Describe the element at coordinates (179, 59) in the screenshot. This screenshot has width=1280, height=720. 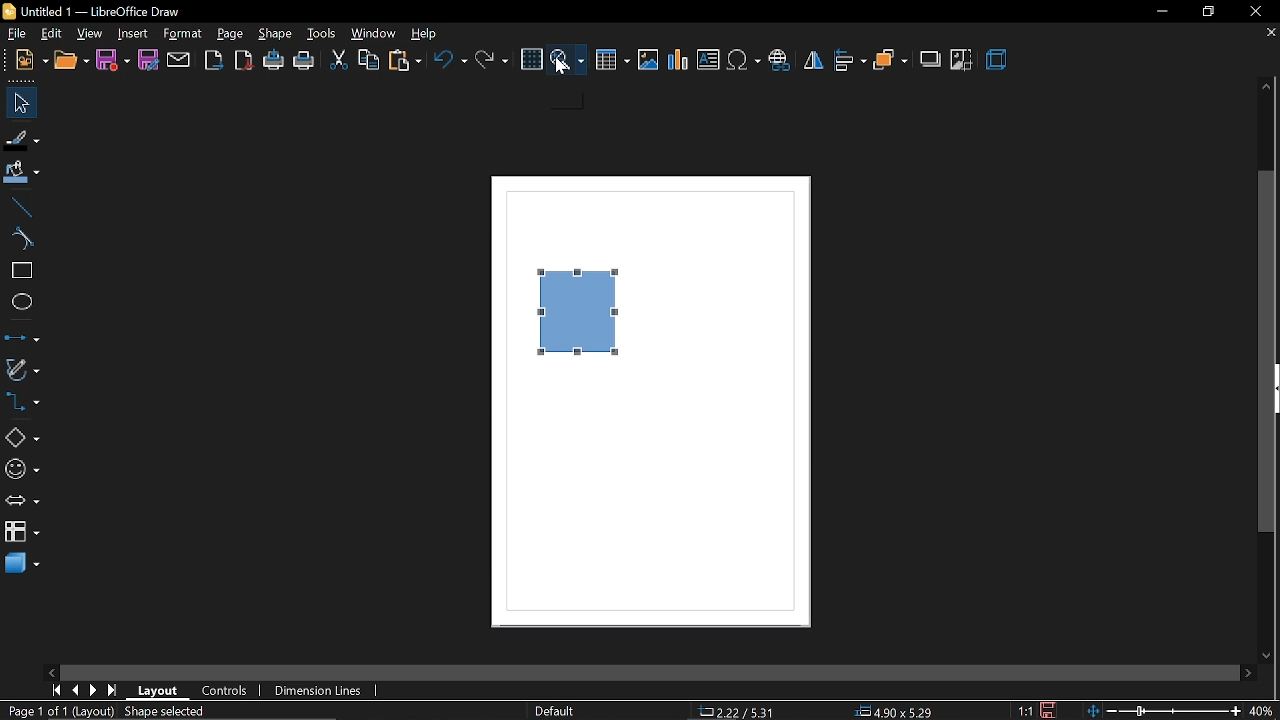
I see `attach` at that location.